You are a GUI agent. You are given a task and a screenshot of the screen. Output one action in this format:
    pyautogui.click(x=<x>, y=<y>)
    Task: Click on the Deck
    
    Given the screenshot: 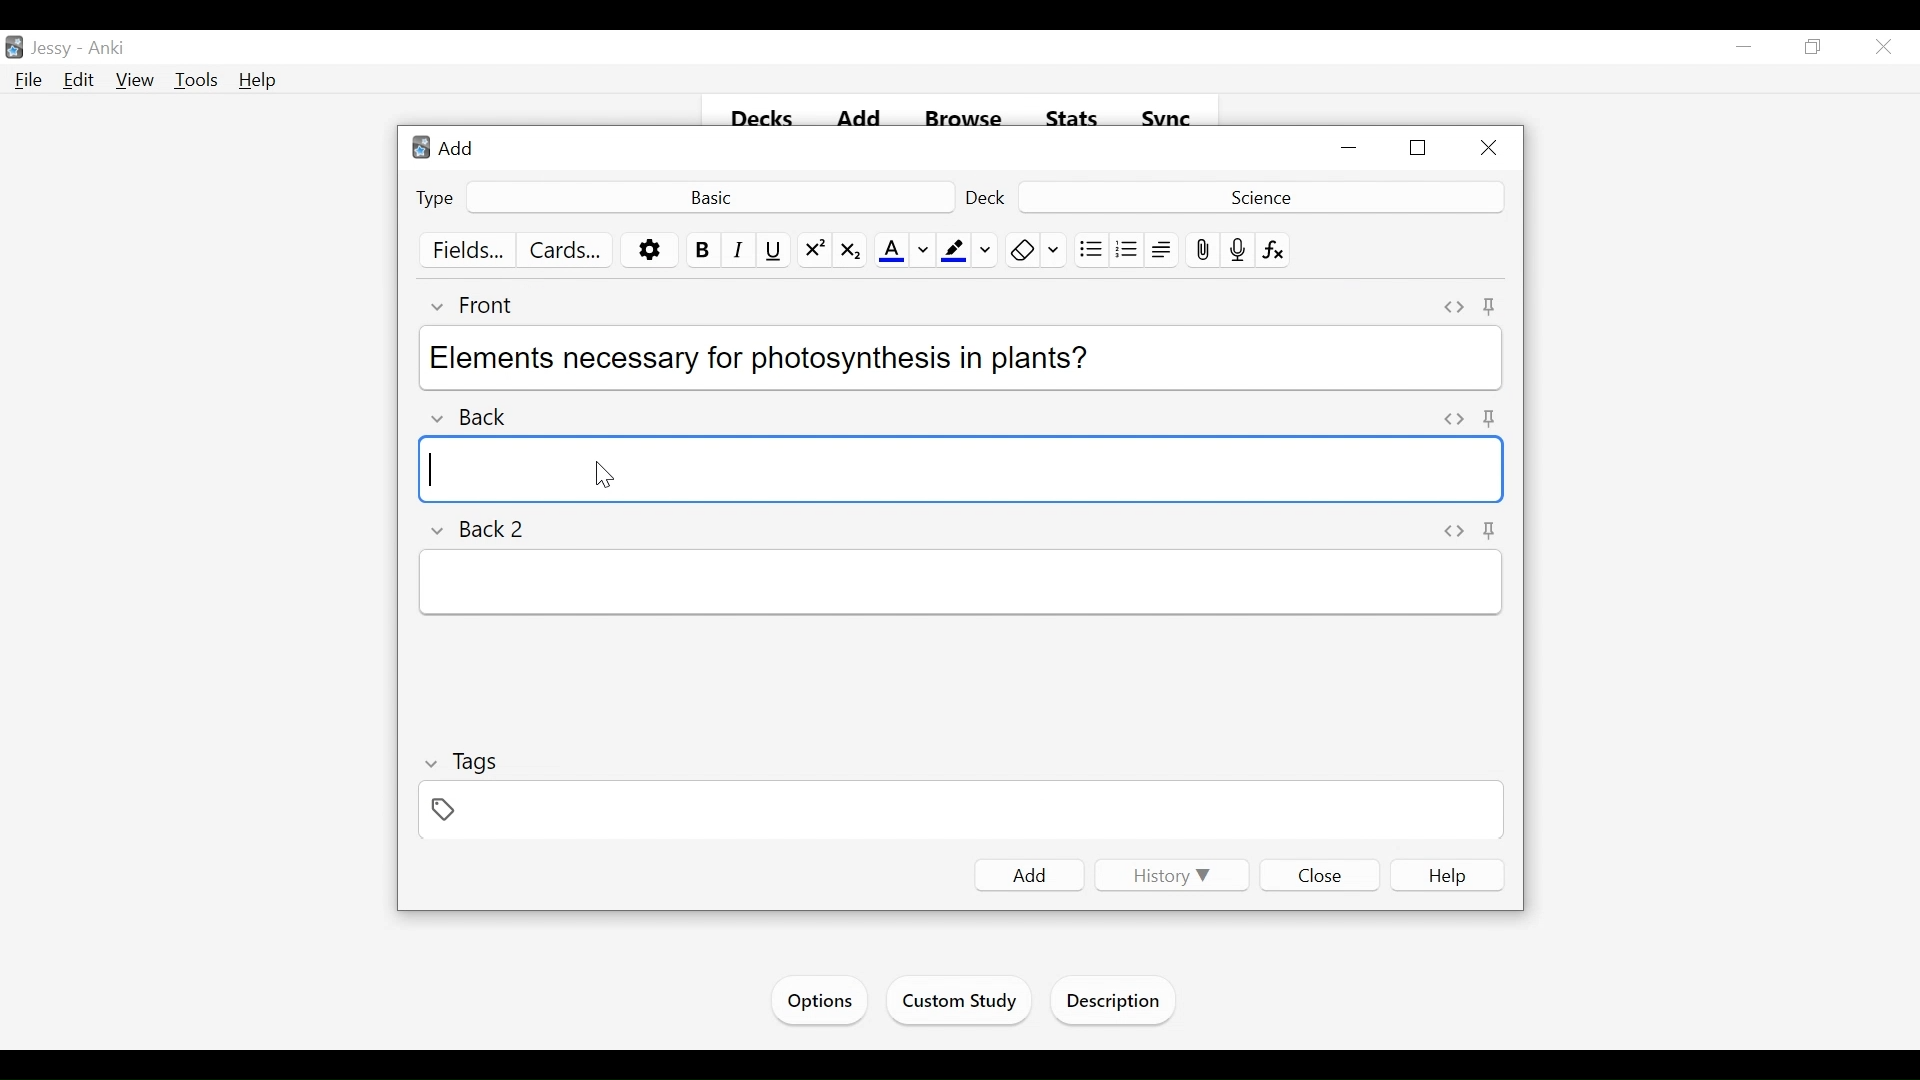 What is the action you would take?
    pyautogui.click(x=1258, y=196)
    